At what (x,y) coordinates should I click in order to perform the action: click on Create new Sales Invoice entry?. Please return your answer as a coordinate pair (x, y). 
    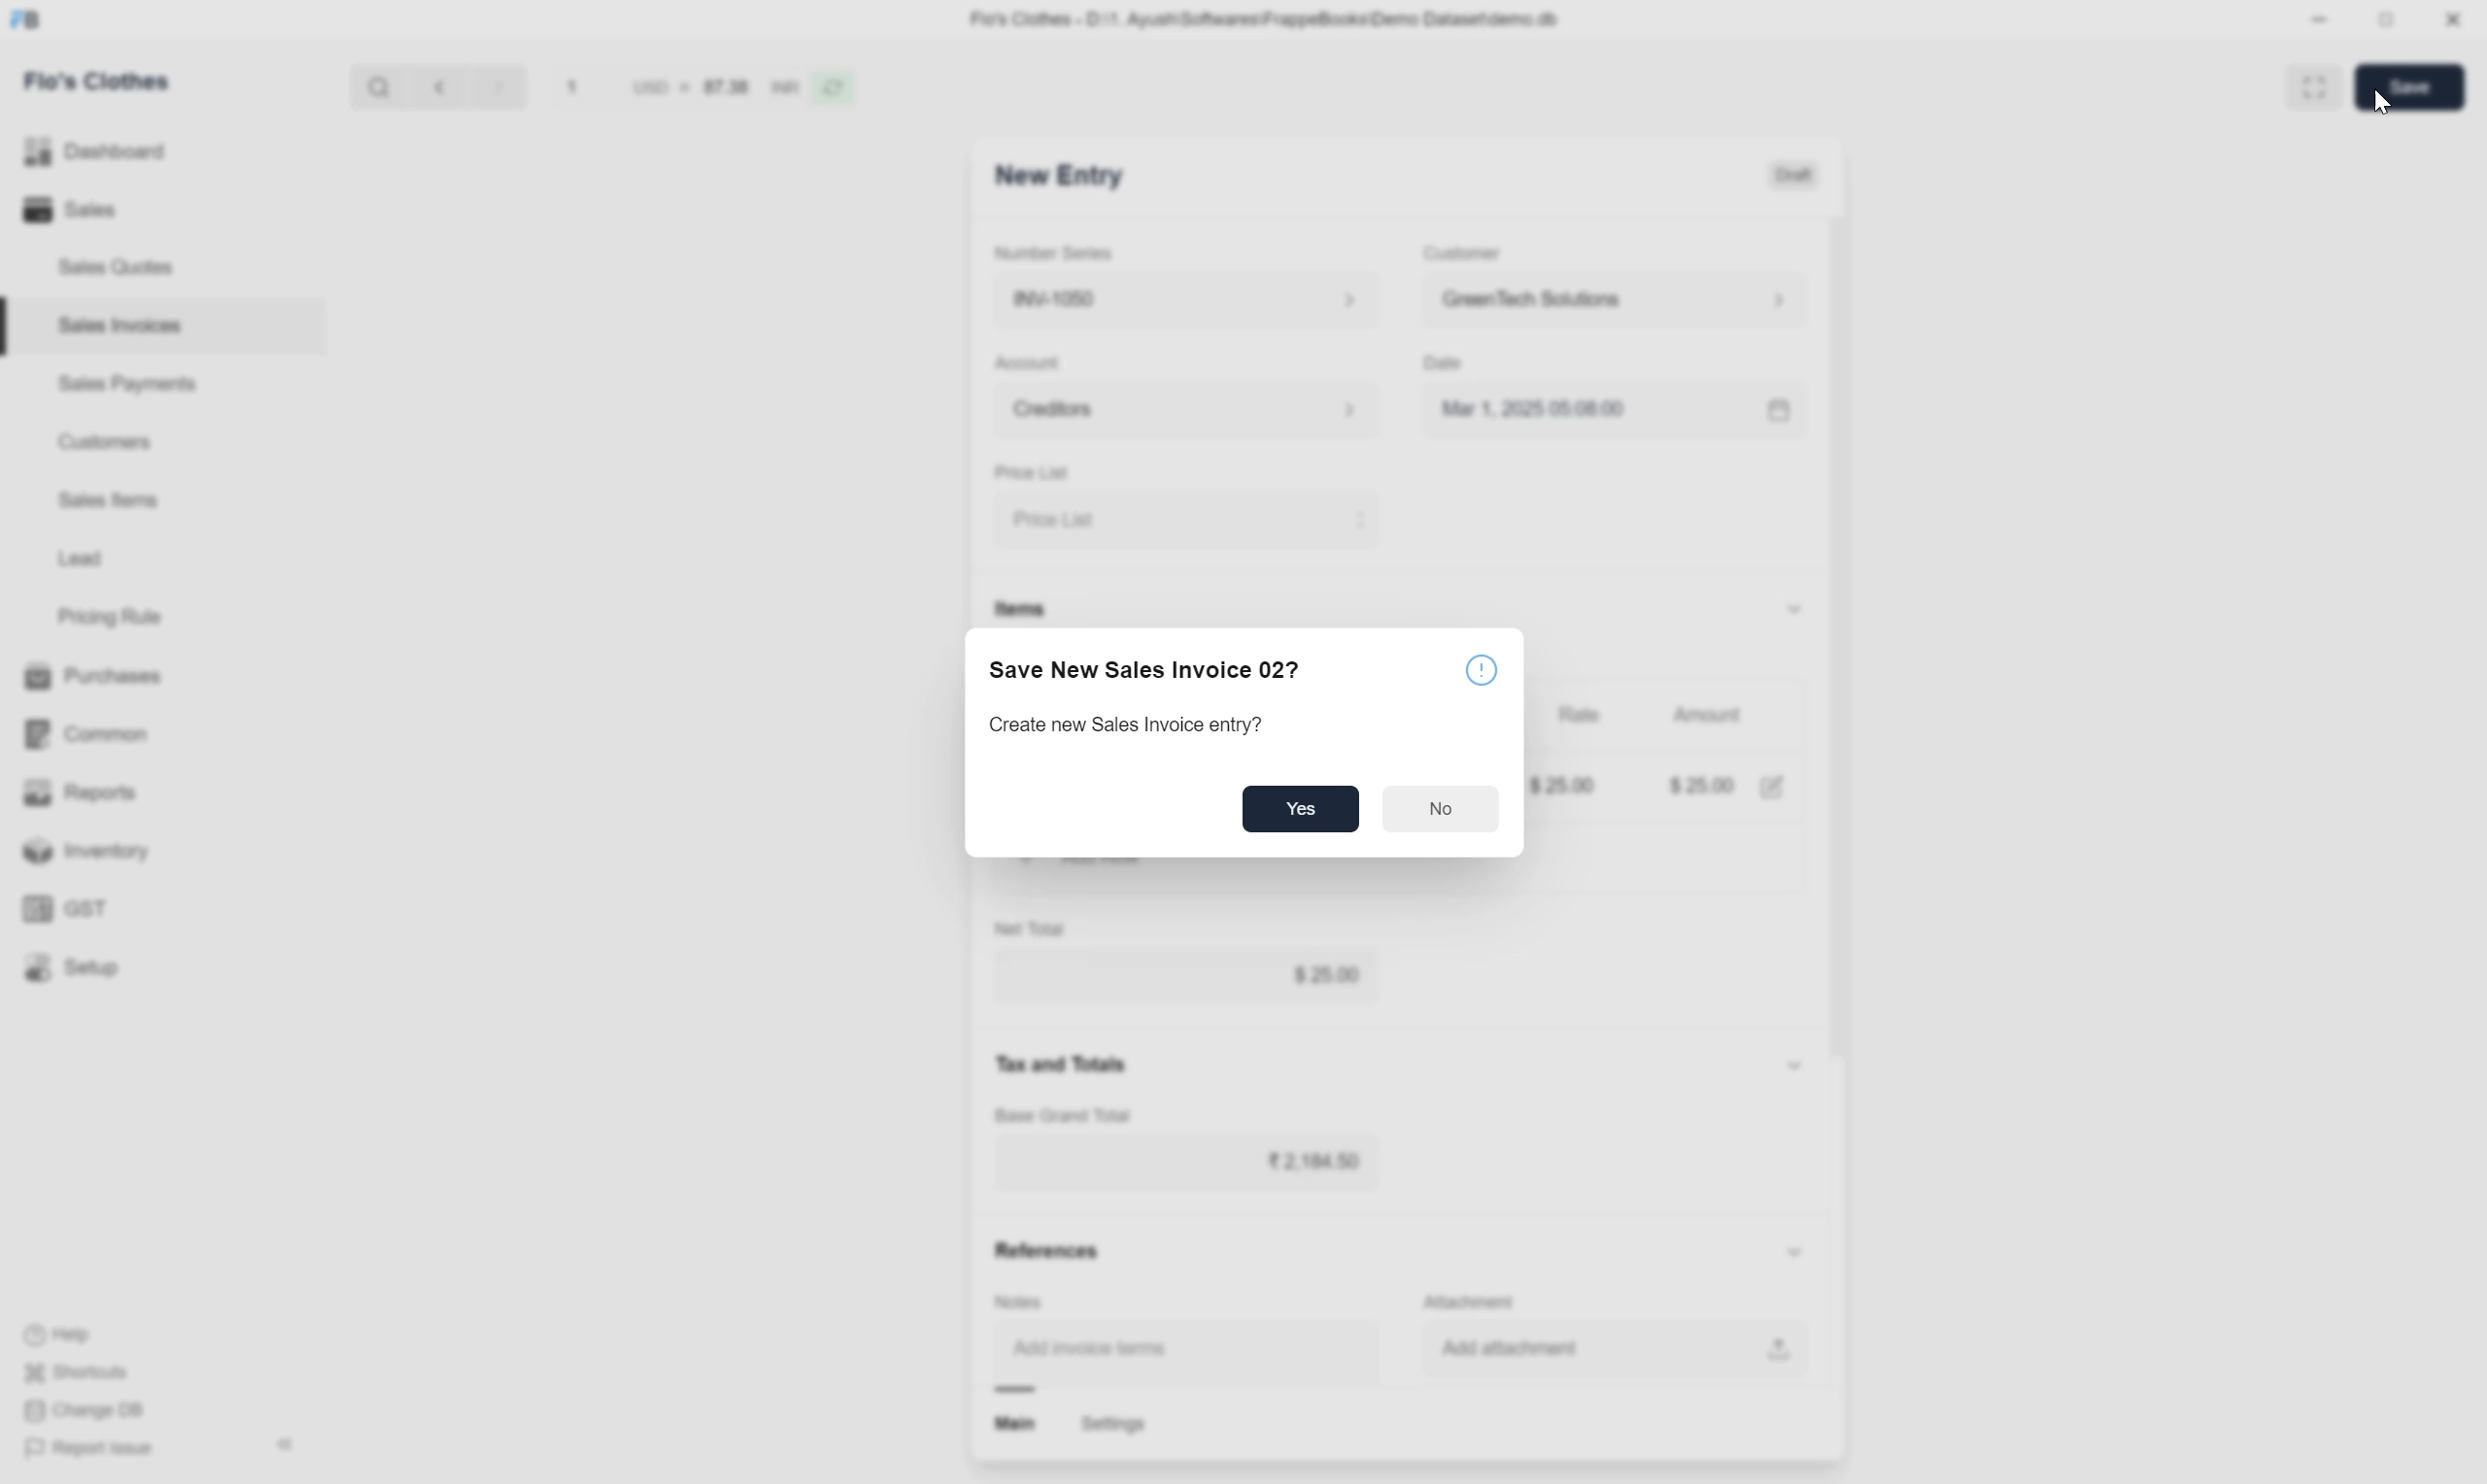
    Looking at the image, I should click on (1154, 730).